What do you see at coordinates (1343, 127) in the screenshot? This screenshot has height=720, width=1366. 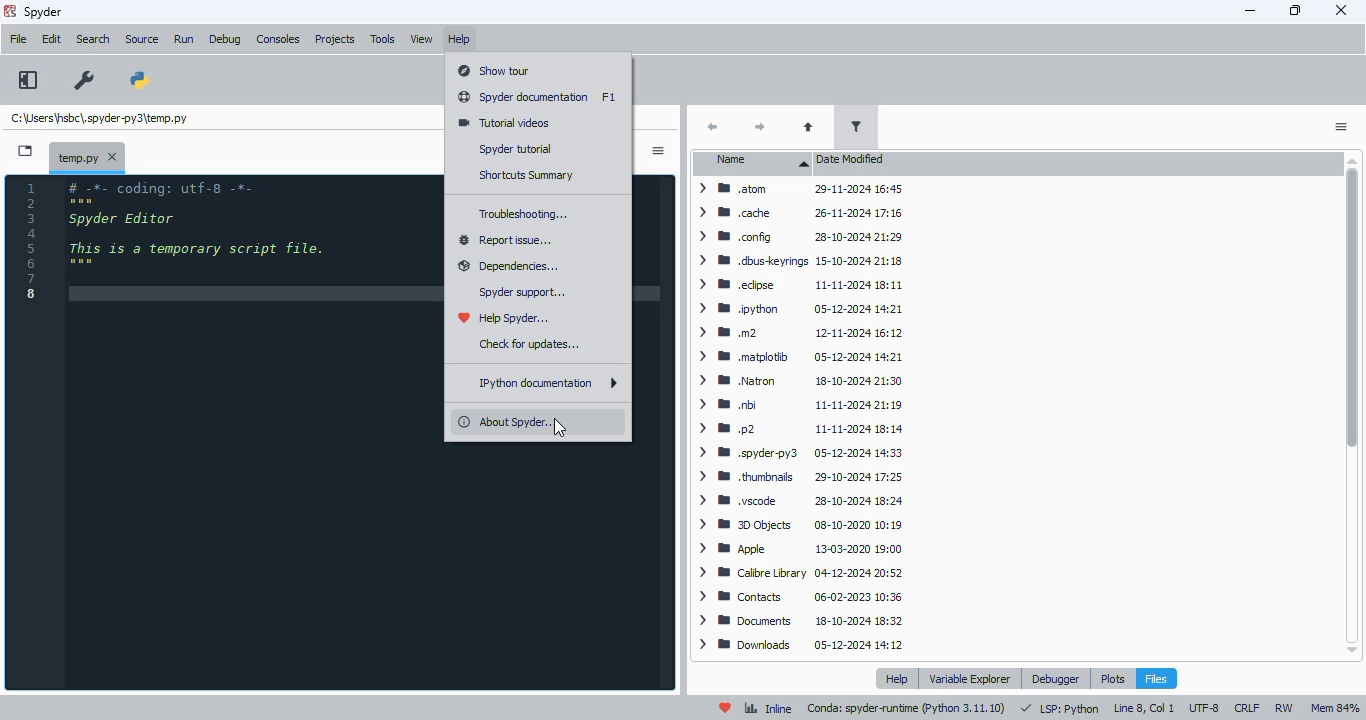 I see `options` at bounding box center [1343, 127].